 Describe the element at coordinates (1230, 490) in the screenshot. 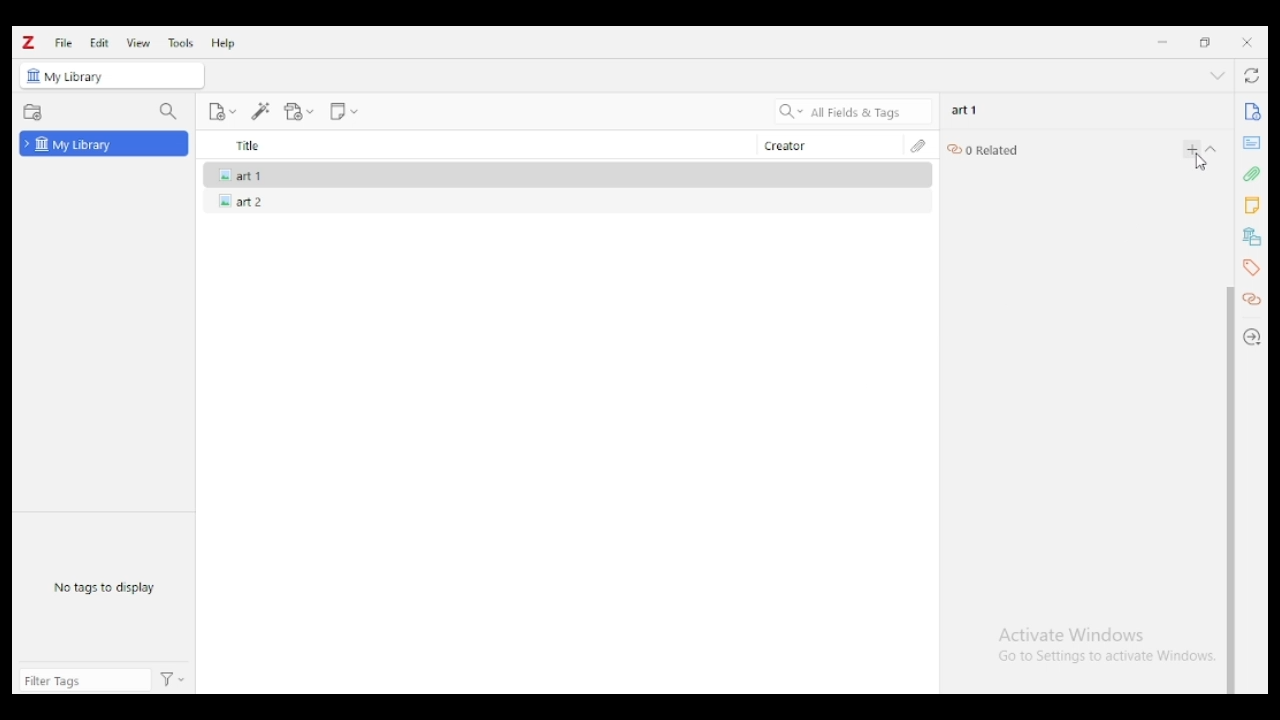

I see `vertical scroll bar` at that location.